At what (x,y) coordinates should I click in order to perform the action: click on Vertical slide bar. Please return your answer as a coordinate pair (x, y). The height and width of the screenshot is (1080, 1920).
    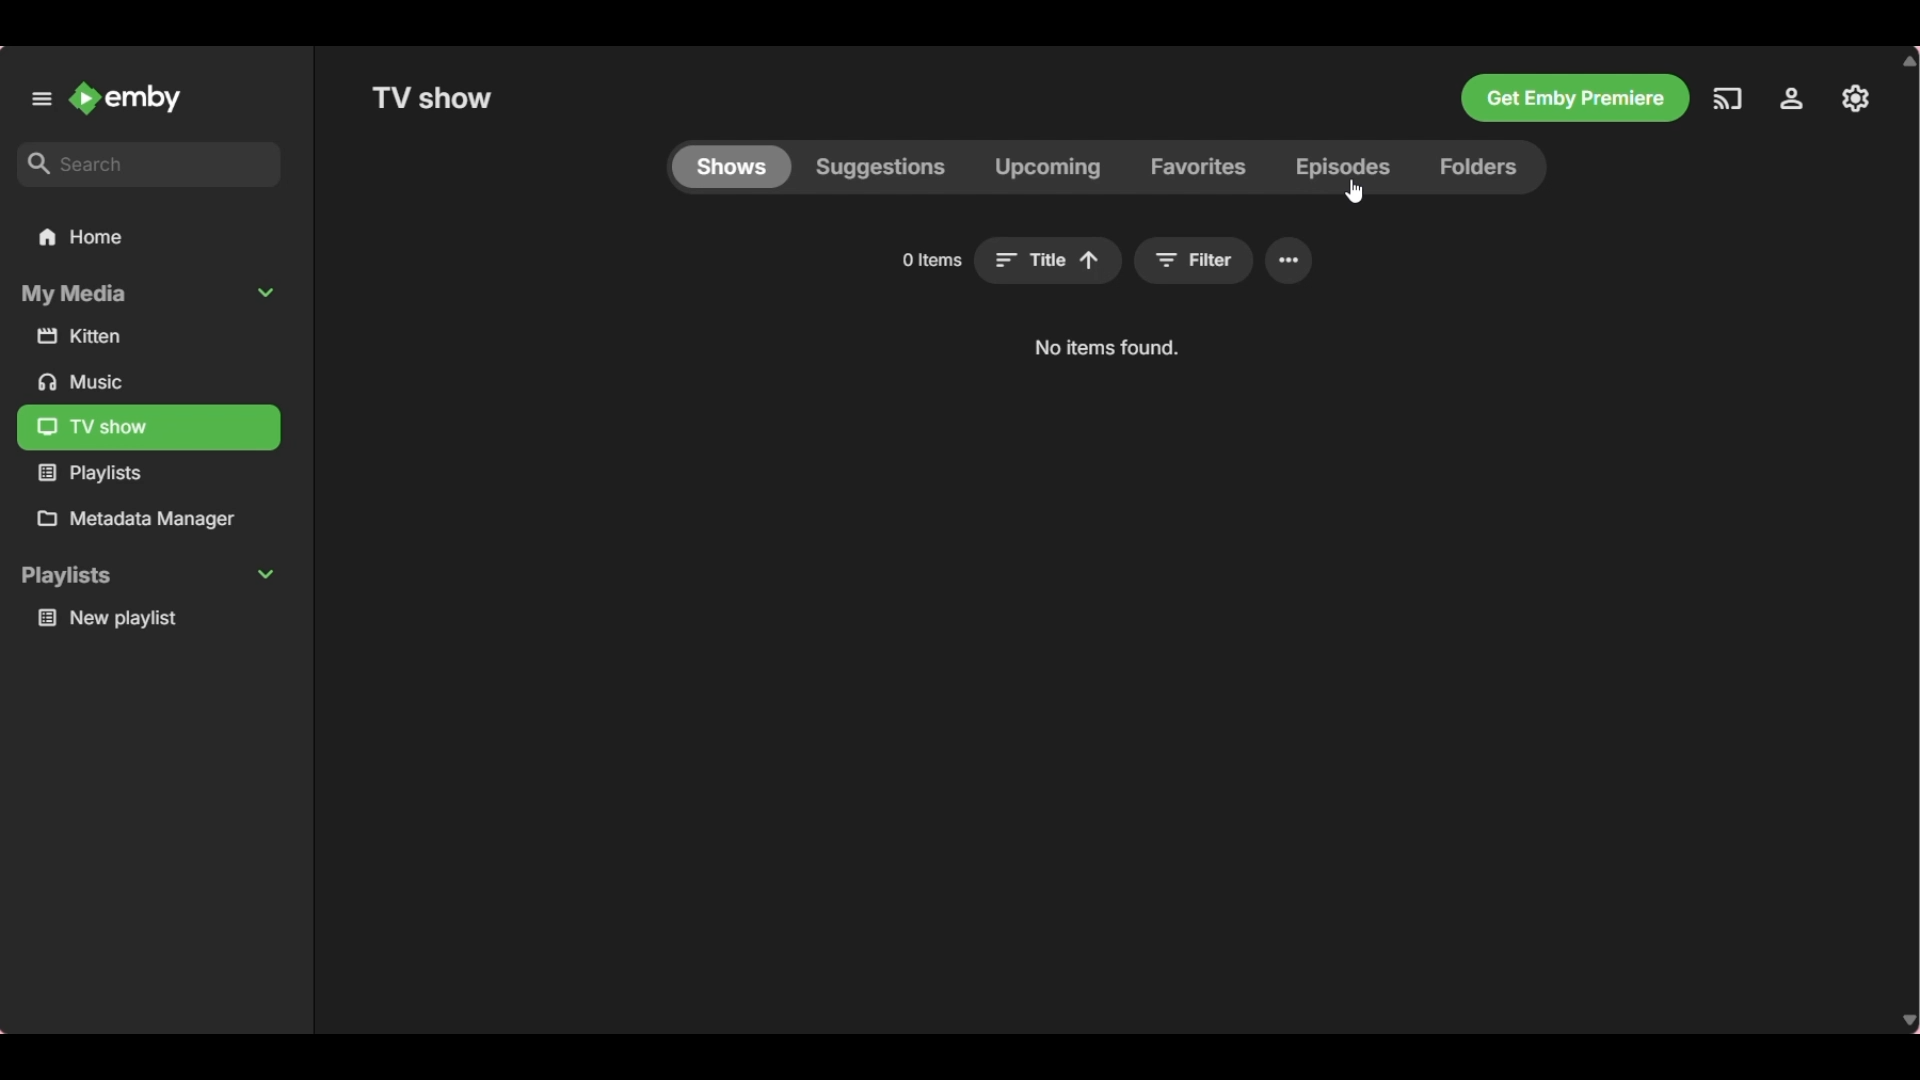
    Looking at the image, I should click on (1908, 298).